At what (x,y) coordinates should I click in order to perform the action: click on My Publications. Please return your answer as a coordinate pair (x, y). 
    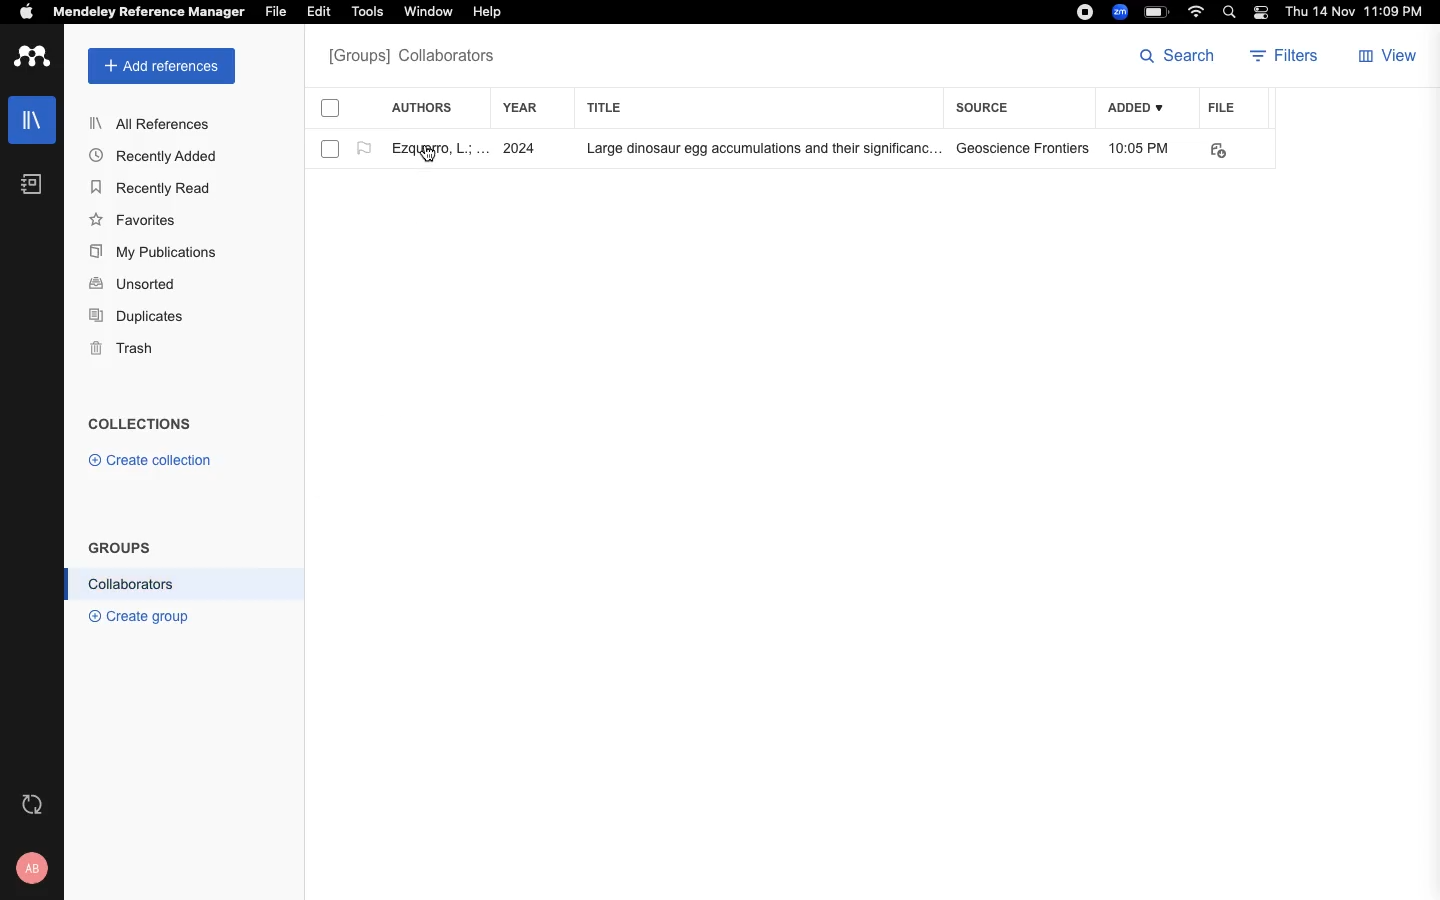
    Looking at the image, I should click on (154, 255).